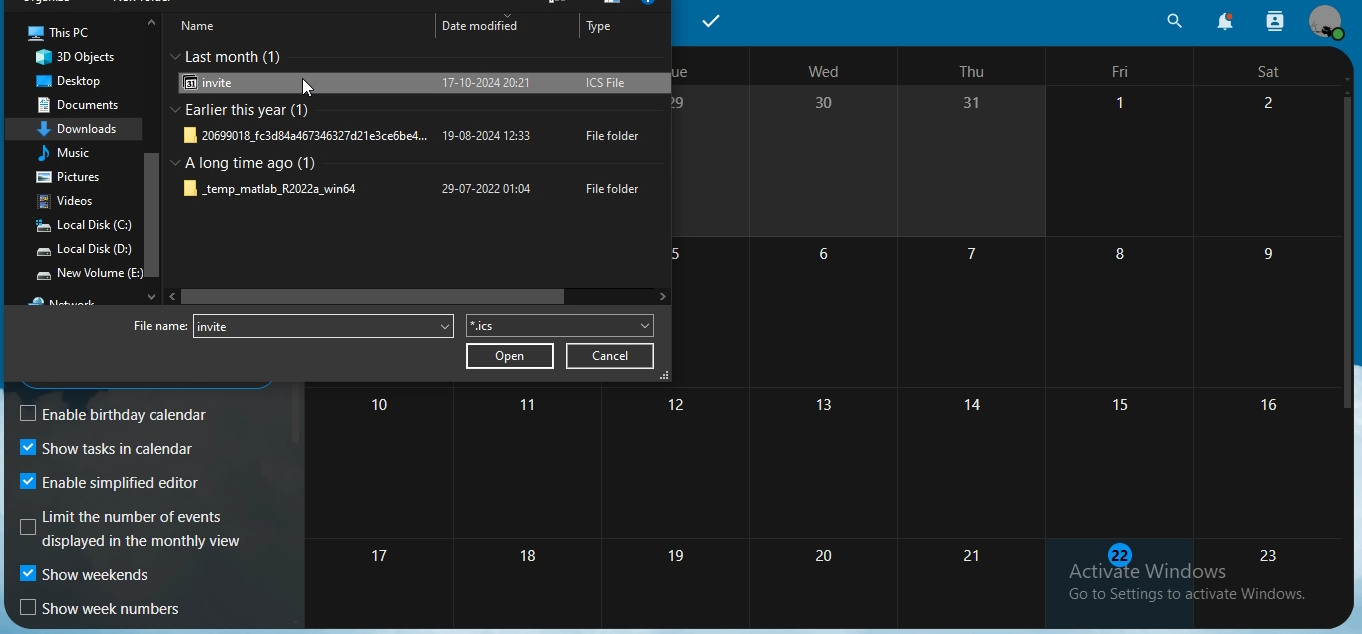 The image size is (1362, 634). Describe the element at coordinates (70, 152) in the screenshot. I see `music` at that location.